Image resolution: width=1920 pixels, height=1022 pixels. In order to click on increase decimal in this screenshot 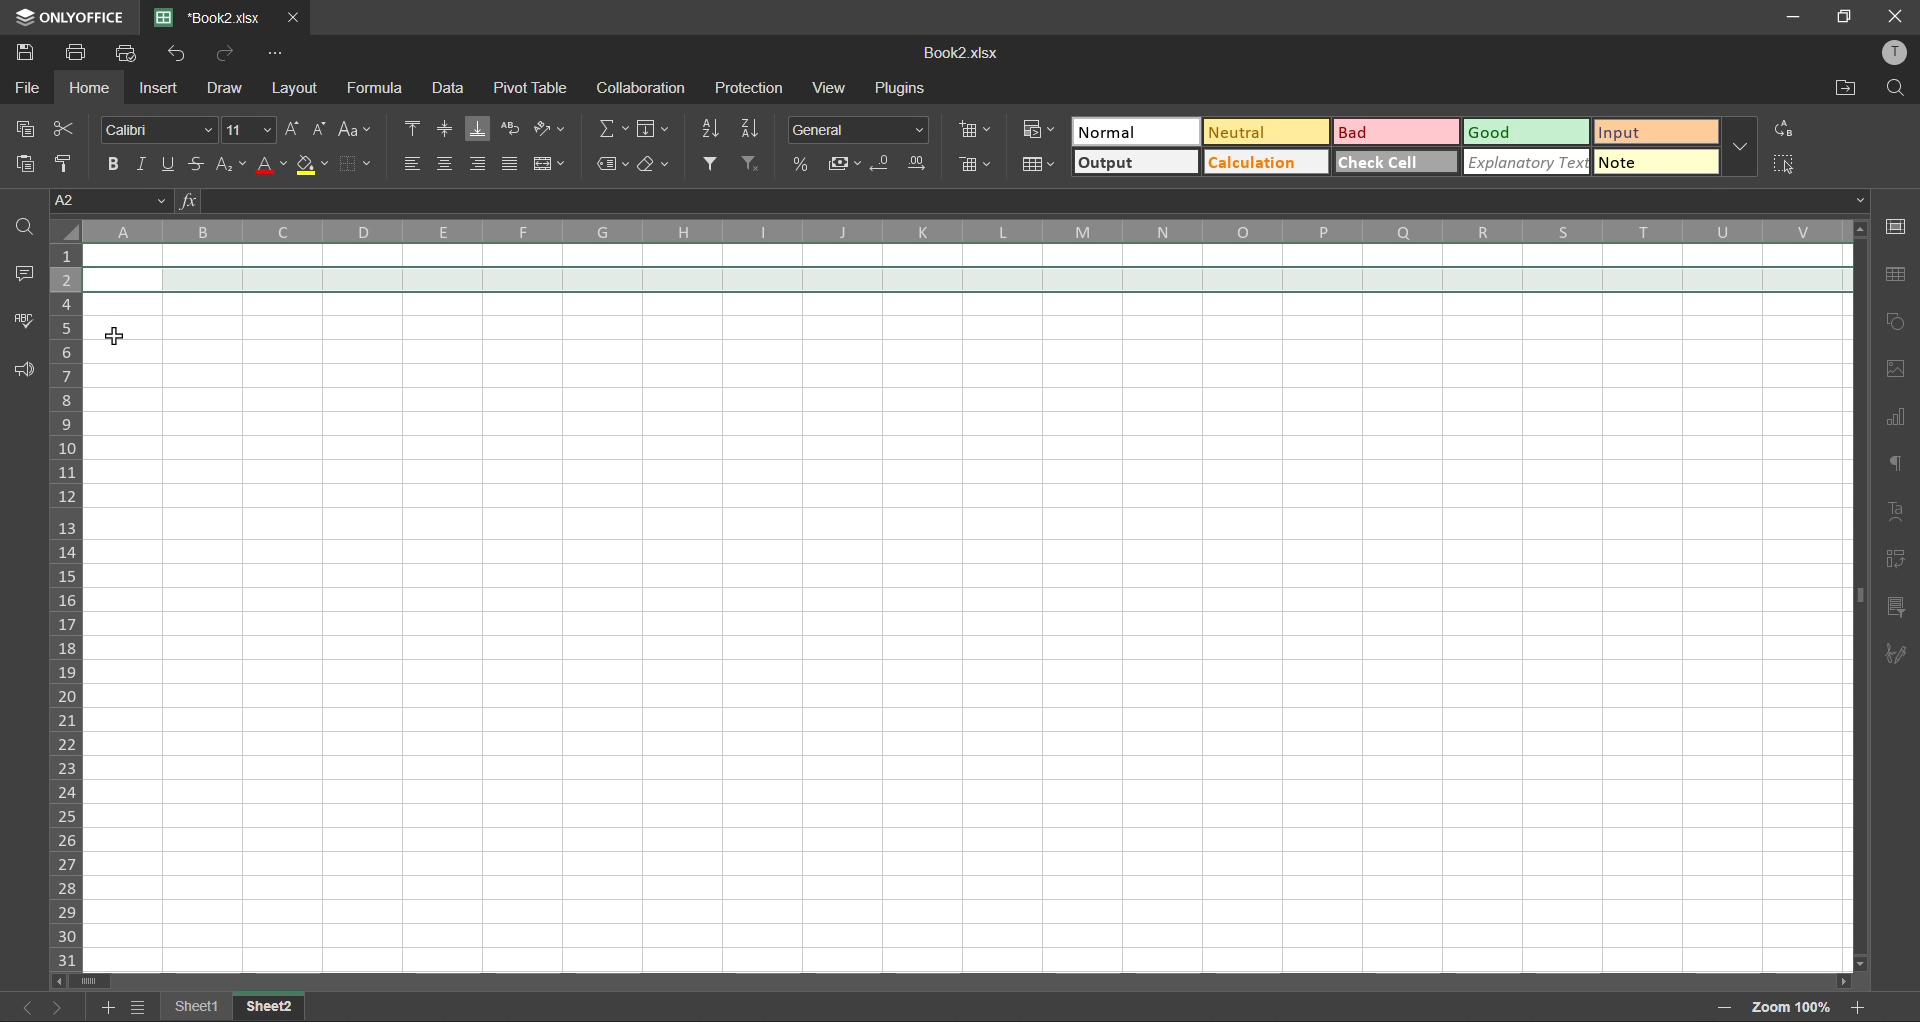, I will do `click(917, 166)`.